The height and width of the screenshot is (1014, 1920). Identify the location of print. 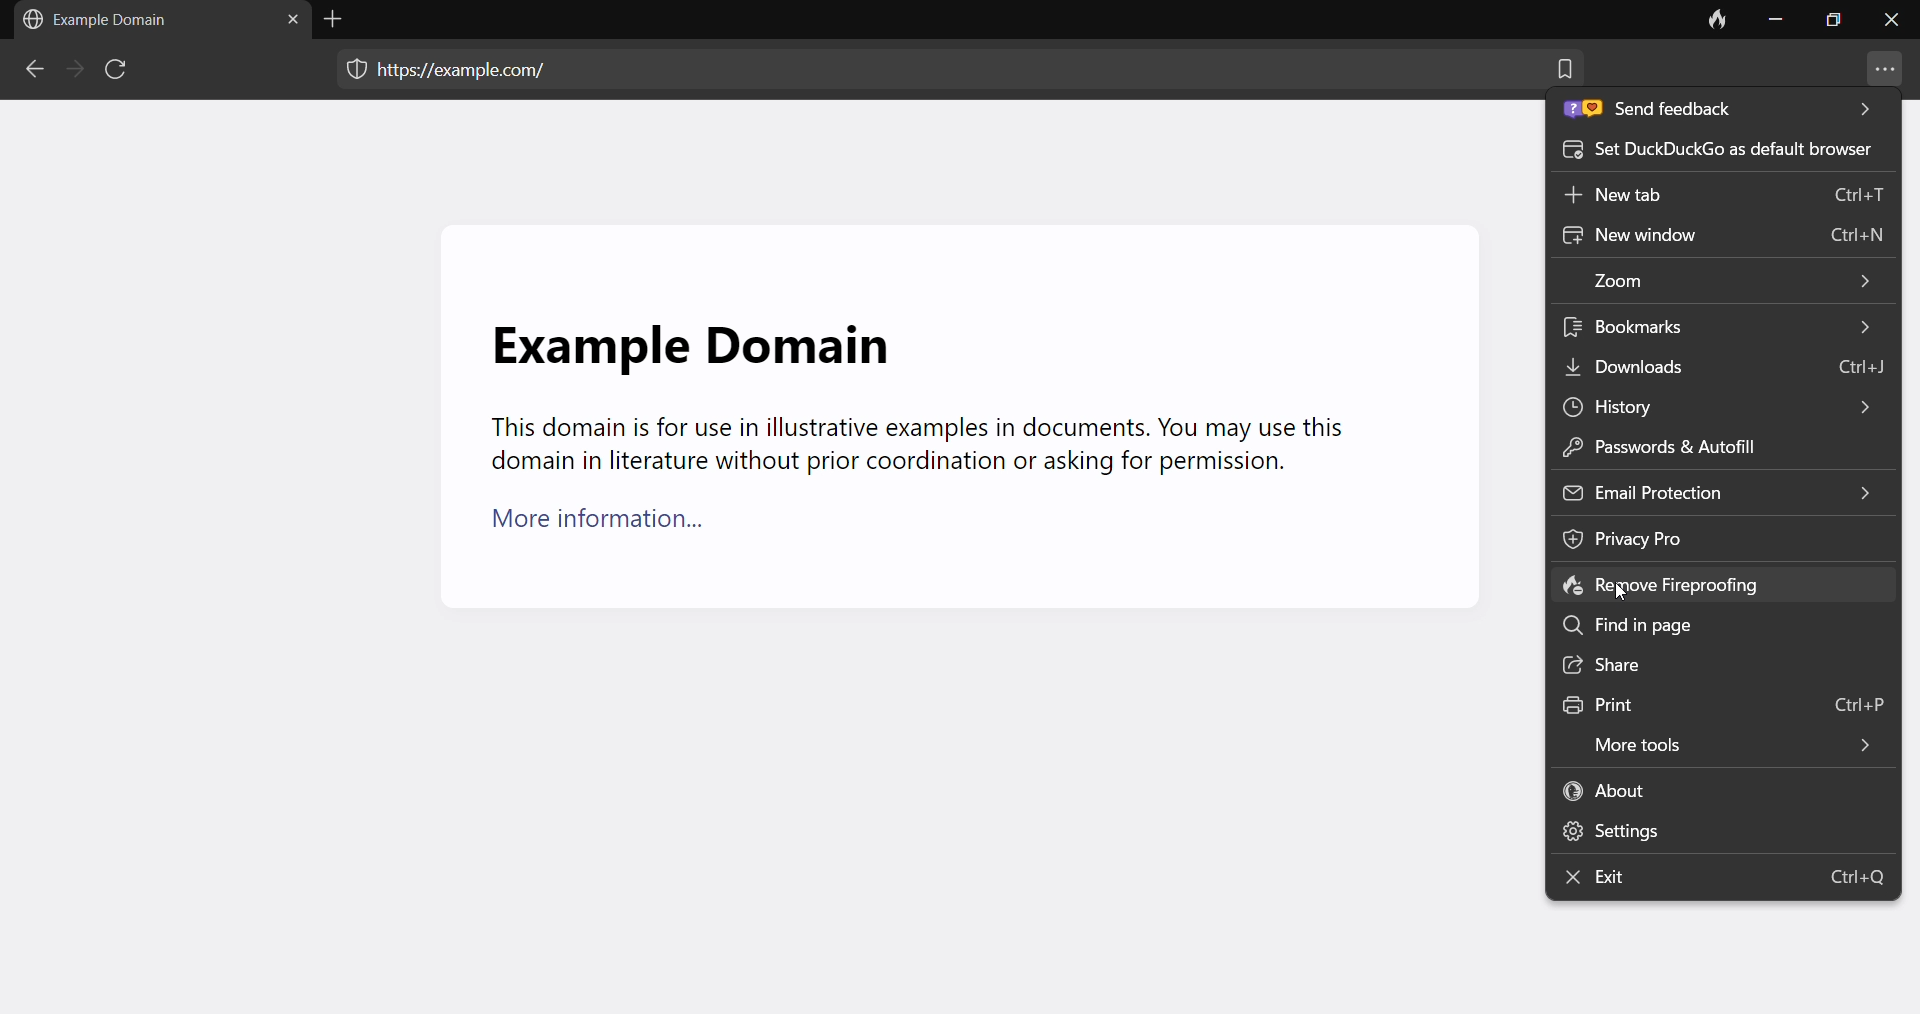
(1720, 700).